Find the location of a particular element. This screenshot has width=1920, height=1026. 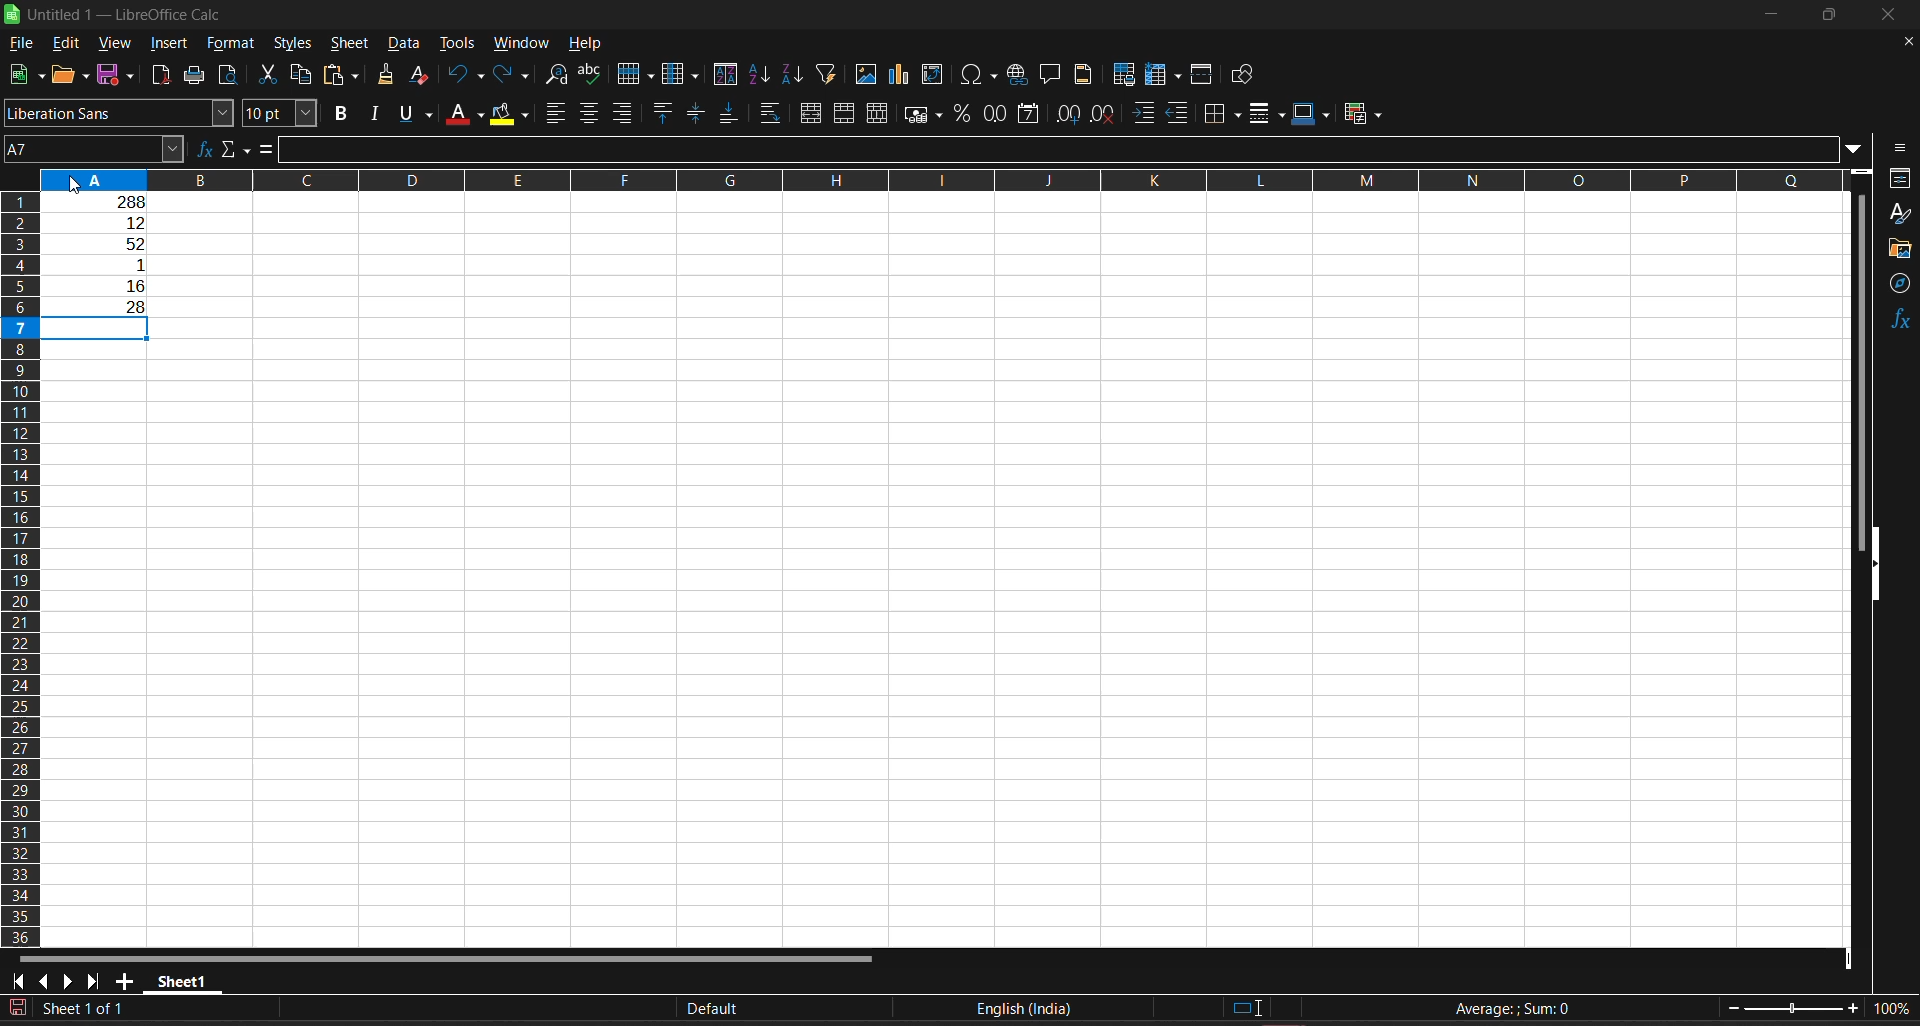

zoom out is located at coordinates (1730, 1015).